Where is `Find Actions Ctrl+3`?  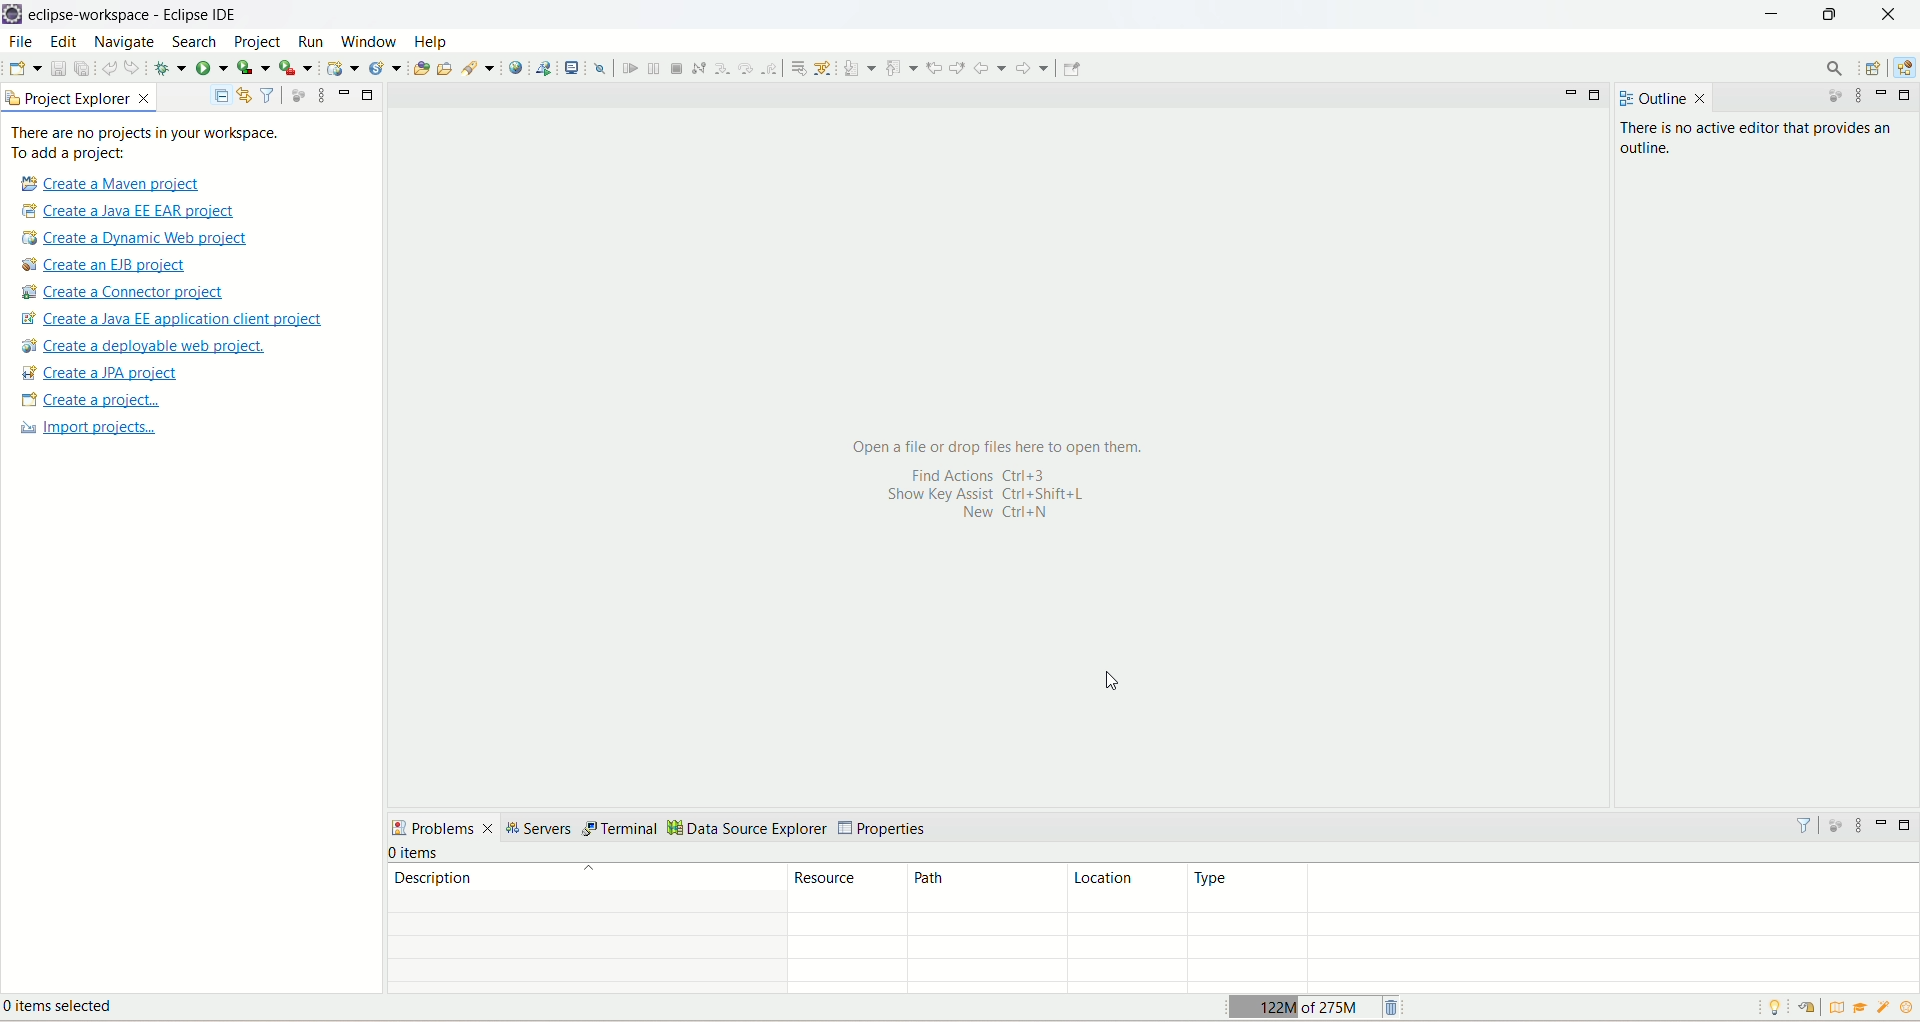 Find Actions Ctrl+3 is located at coordinates (971, 474).